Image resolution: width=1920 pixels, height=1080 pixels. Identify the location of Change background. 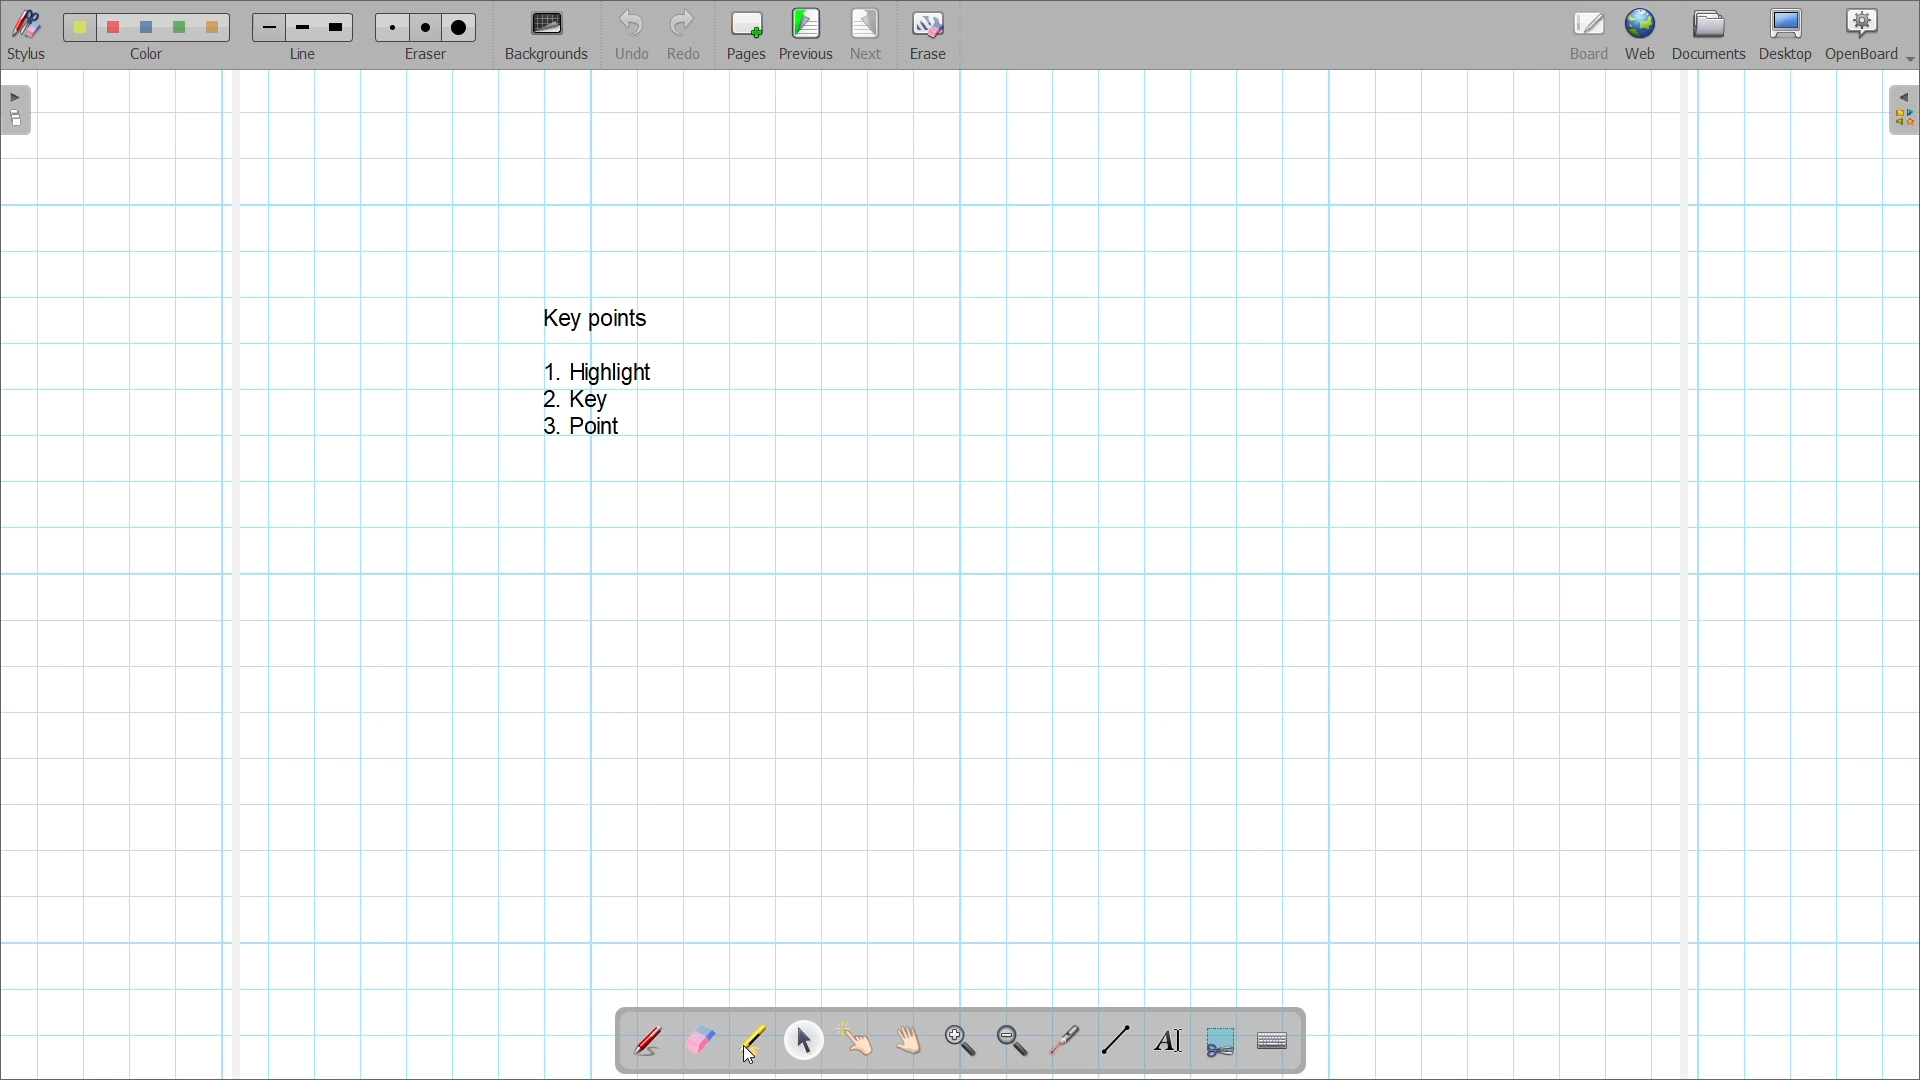
(546, 35).